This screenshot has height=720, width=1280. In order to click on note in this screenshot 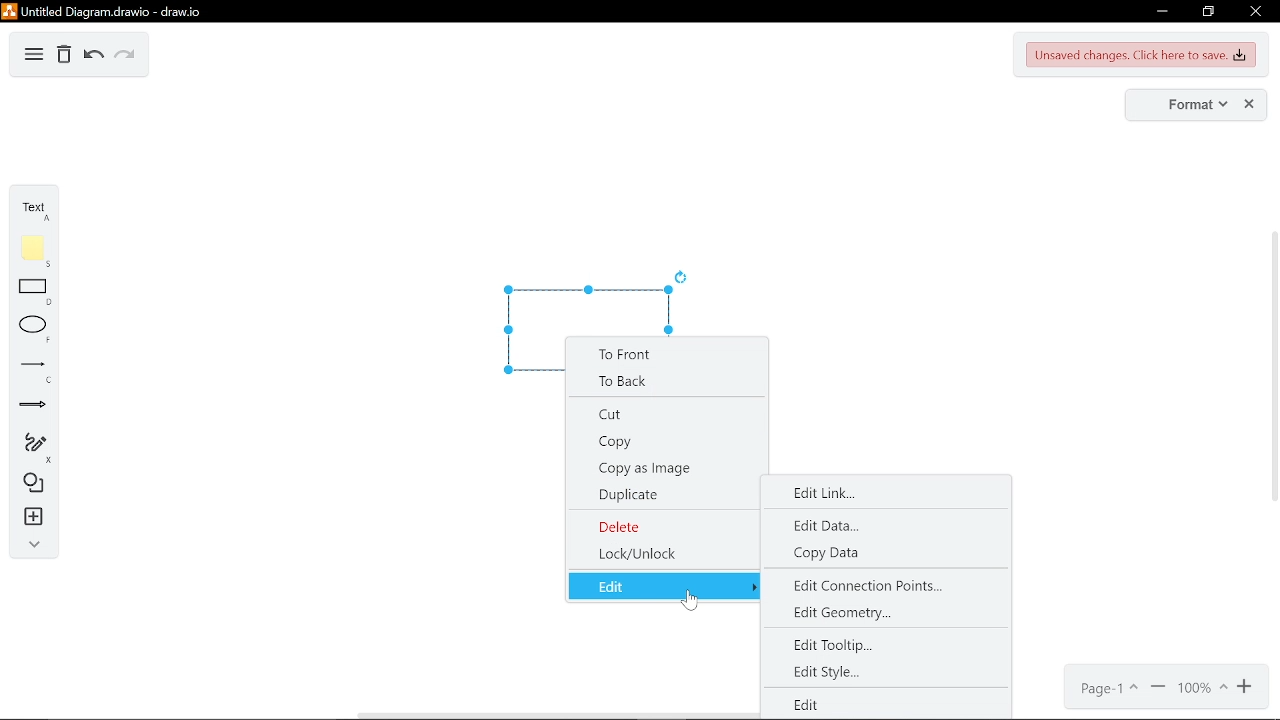, I will do `click(37, 251)`.